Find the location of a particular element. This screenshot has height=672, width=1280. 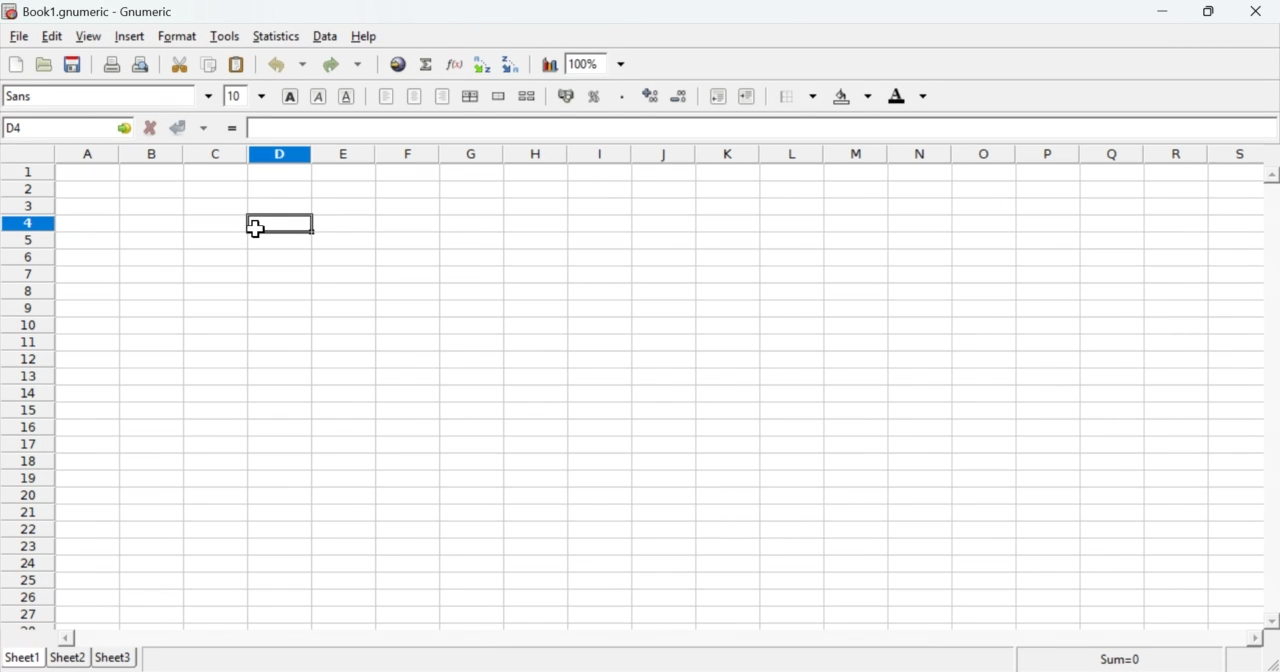

Merge cells is located at coordinates (498, 96).